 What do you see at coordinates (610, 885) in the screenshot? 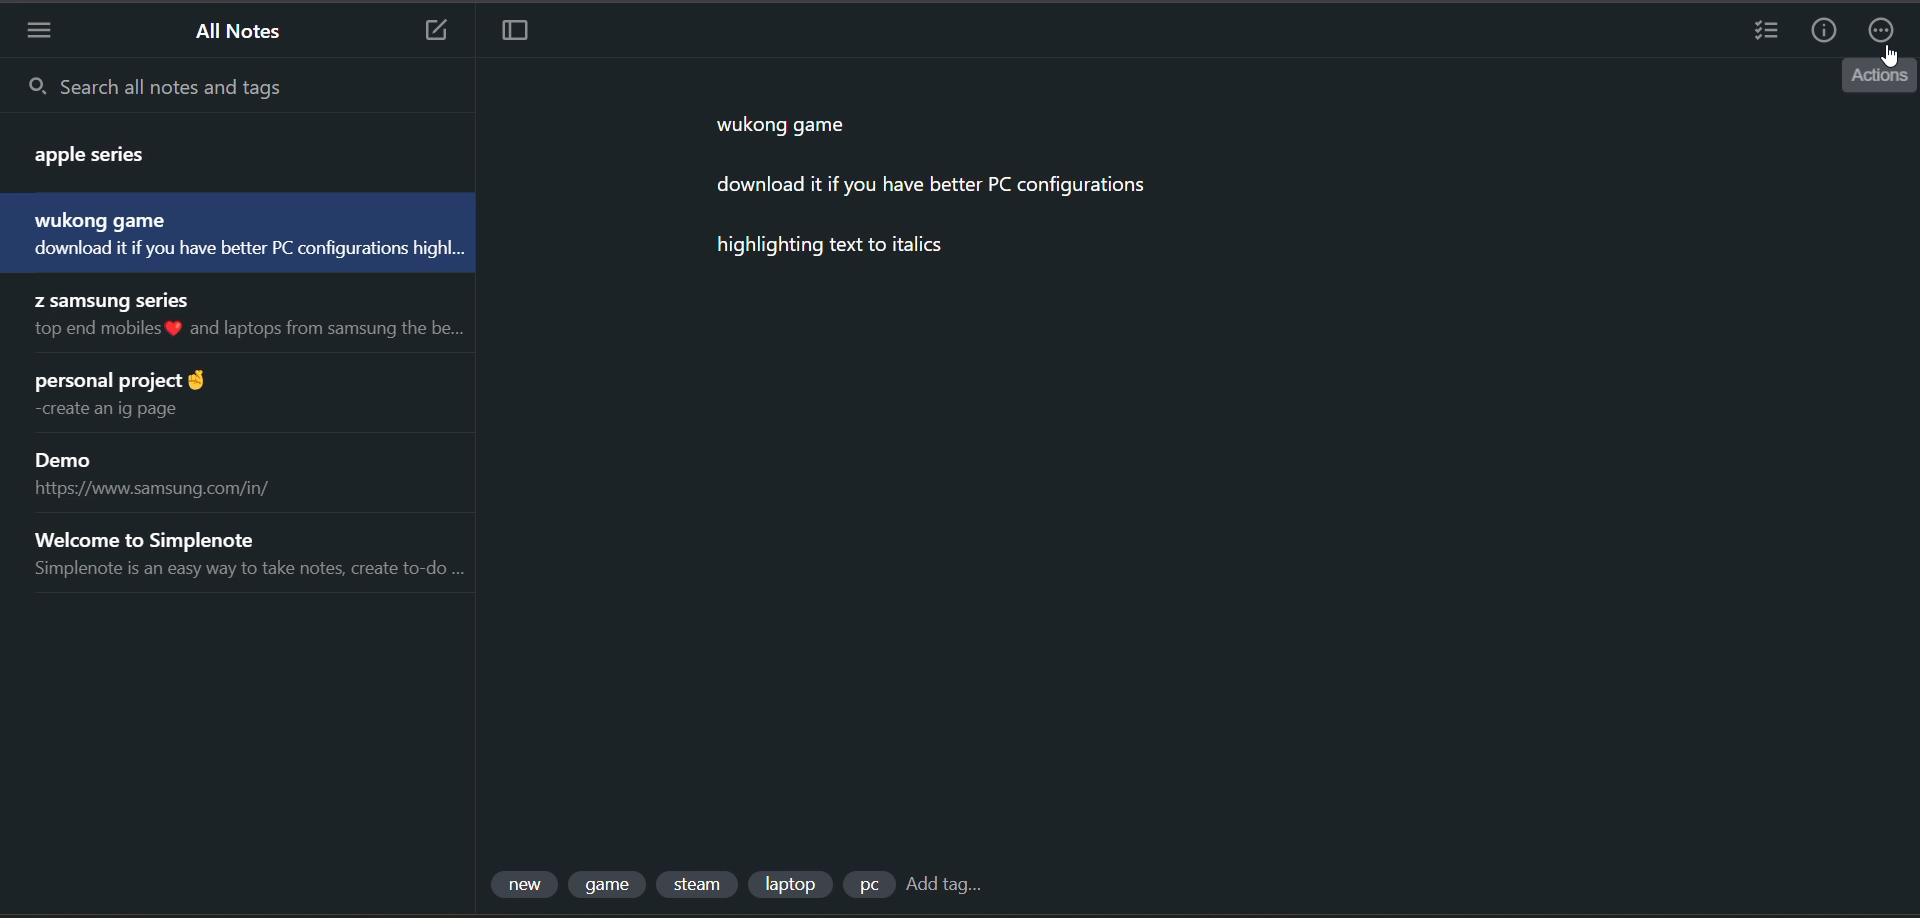
I see `tag 2` at bounding box center [610, 885].